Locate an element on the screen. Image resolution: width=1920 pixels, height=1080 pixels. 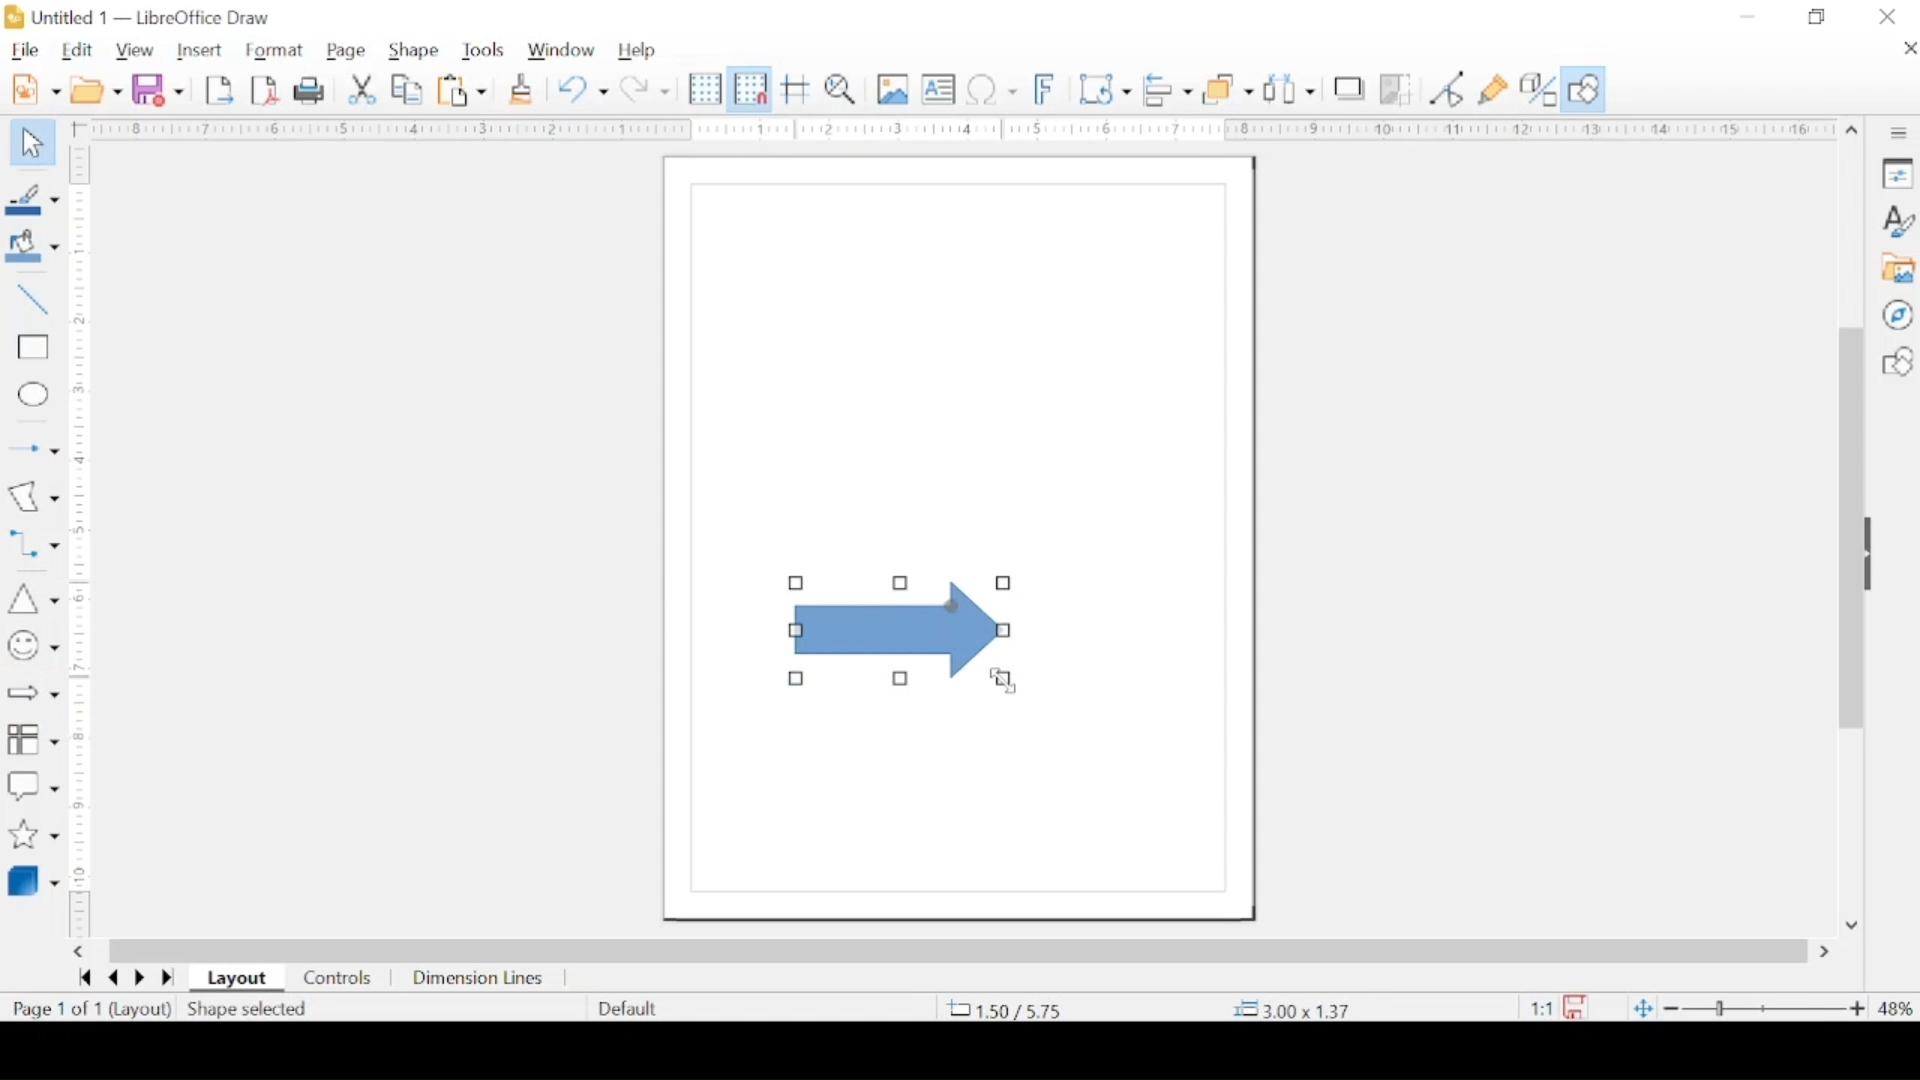
shadow is located at coordinates (1349, 86).